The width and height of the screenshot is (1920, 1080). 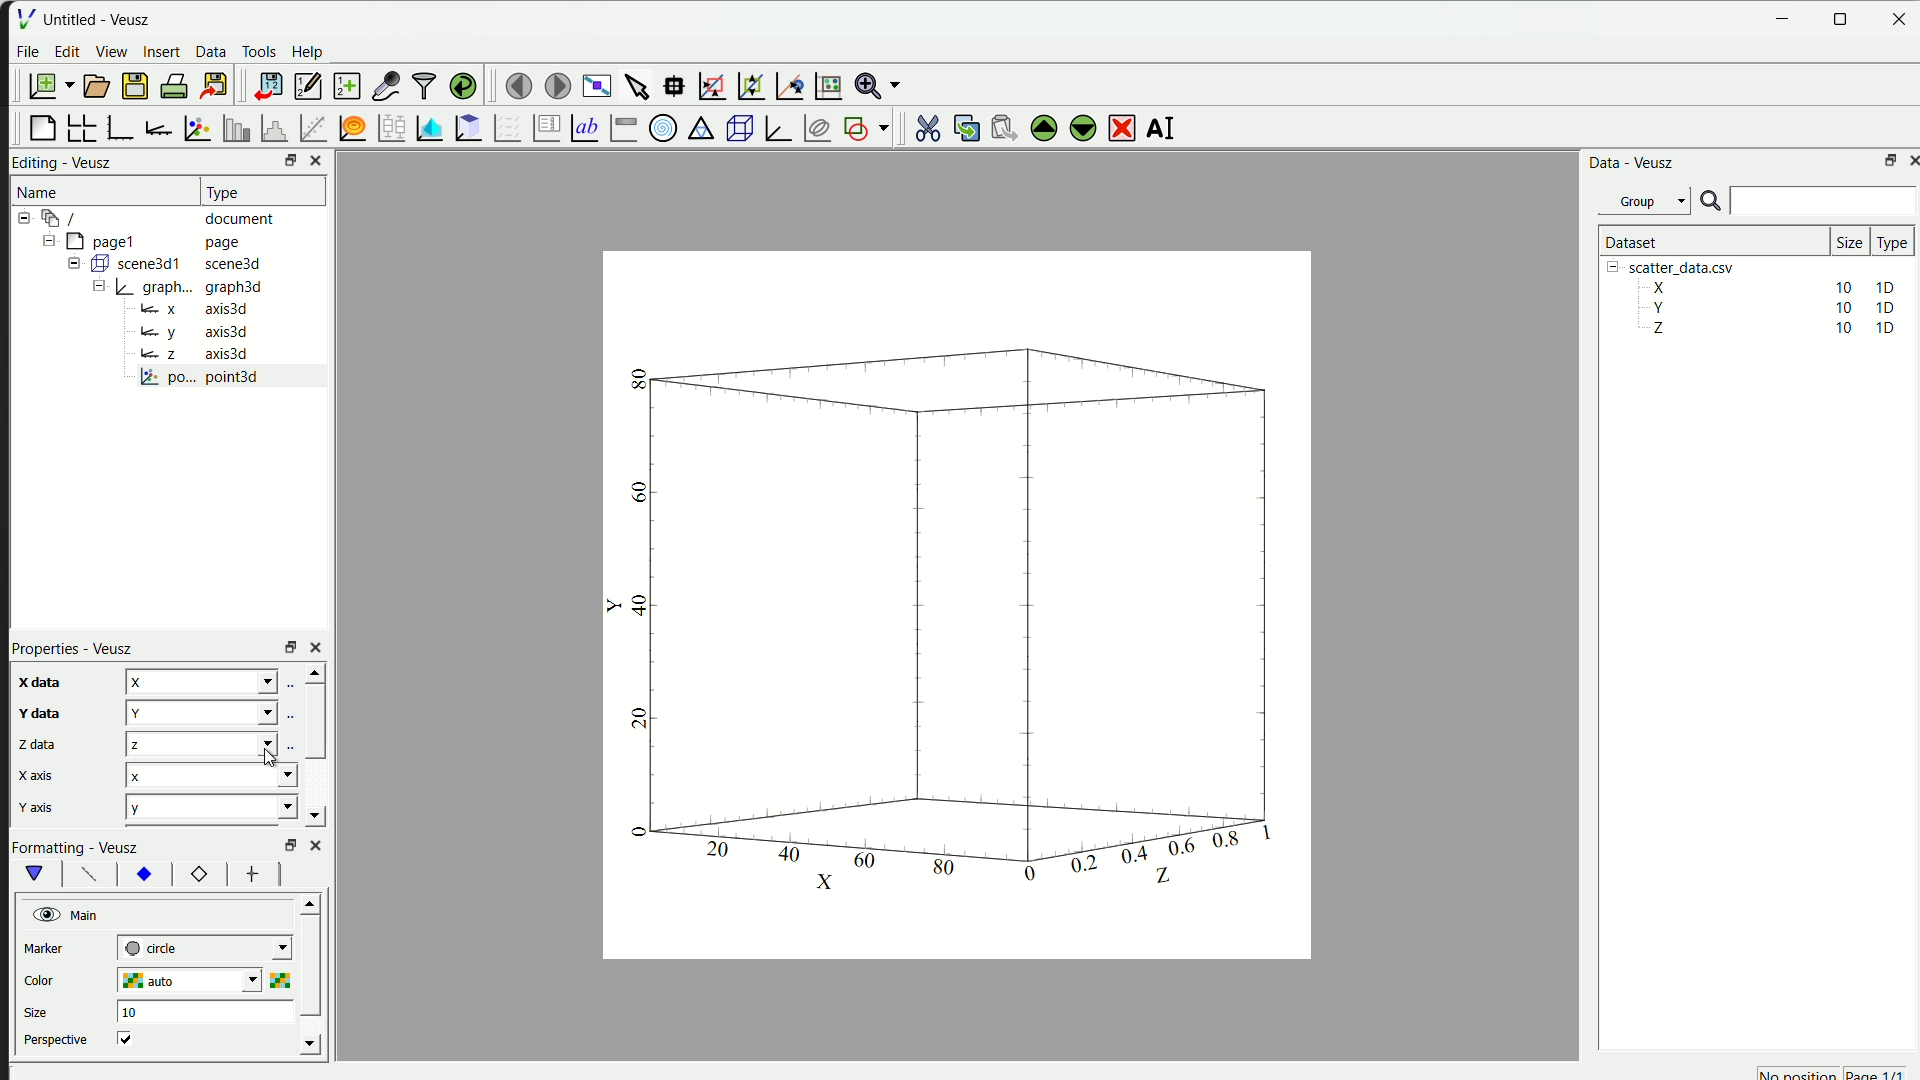 I want to click on editor, so click(x=304, y=86).